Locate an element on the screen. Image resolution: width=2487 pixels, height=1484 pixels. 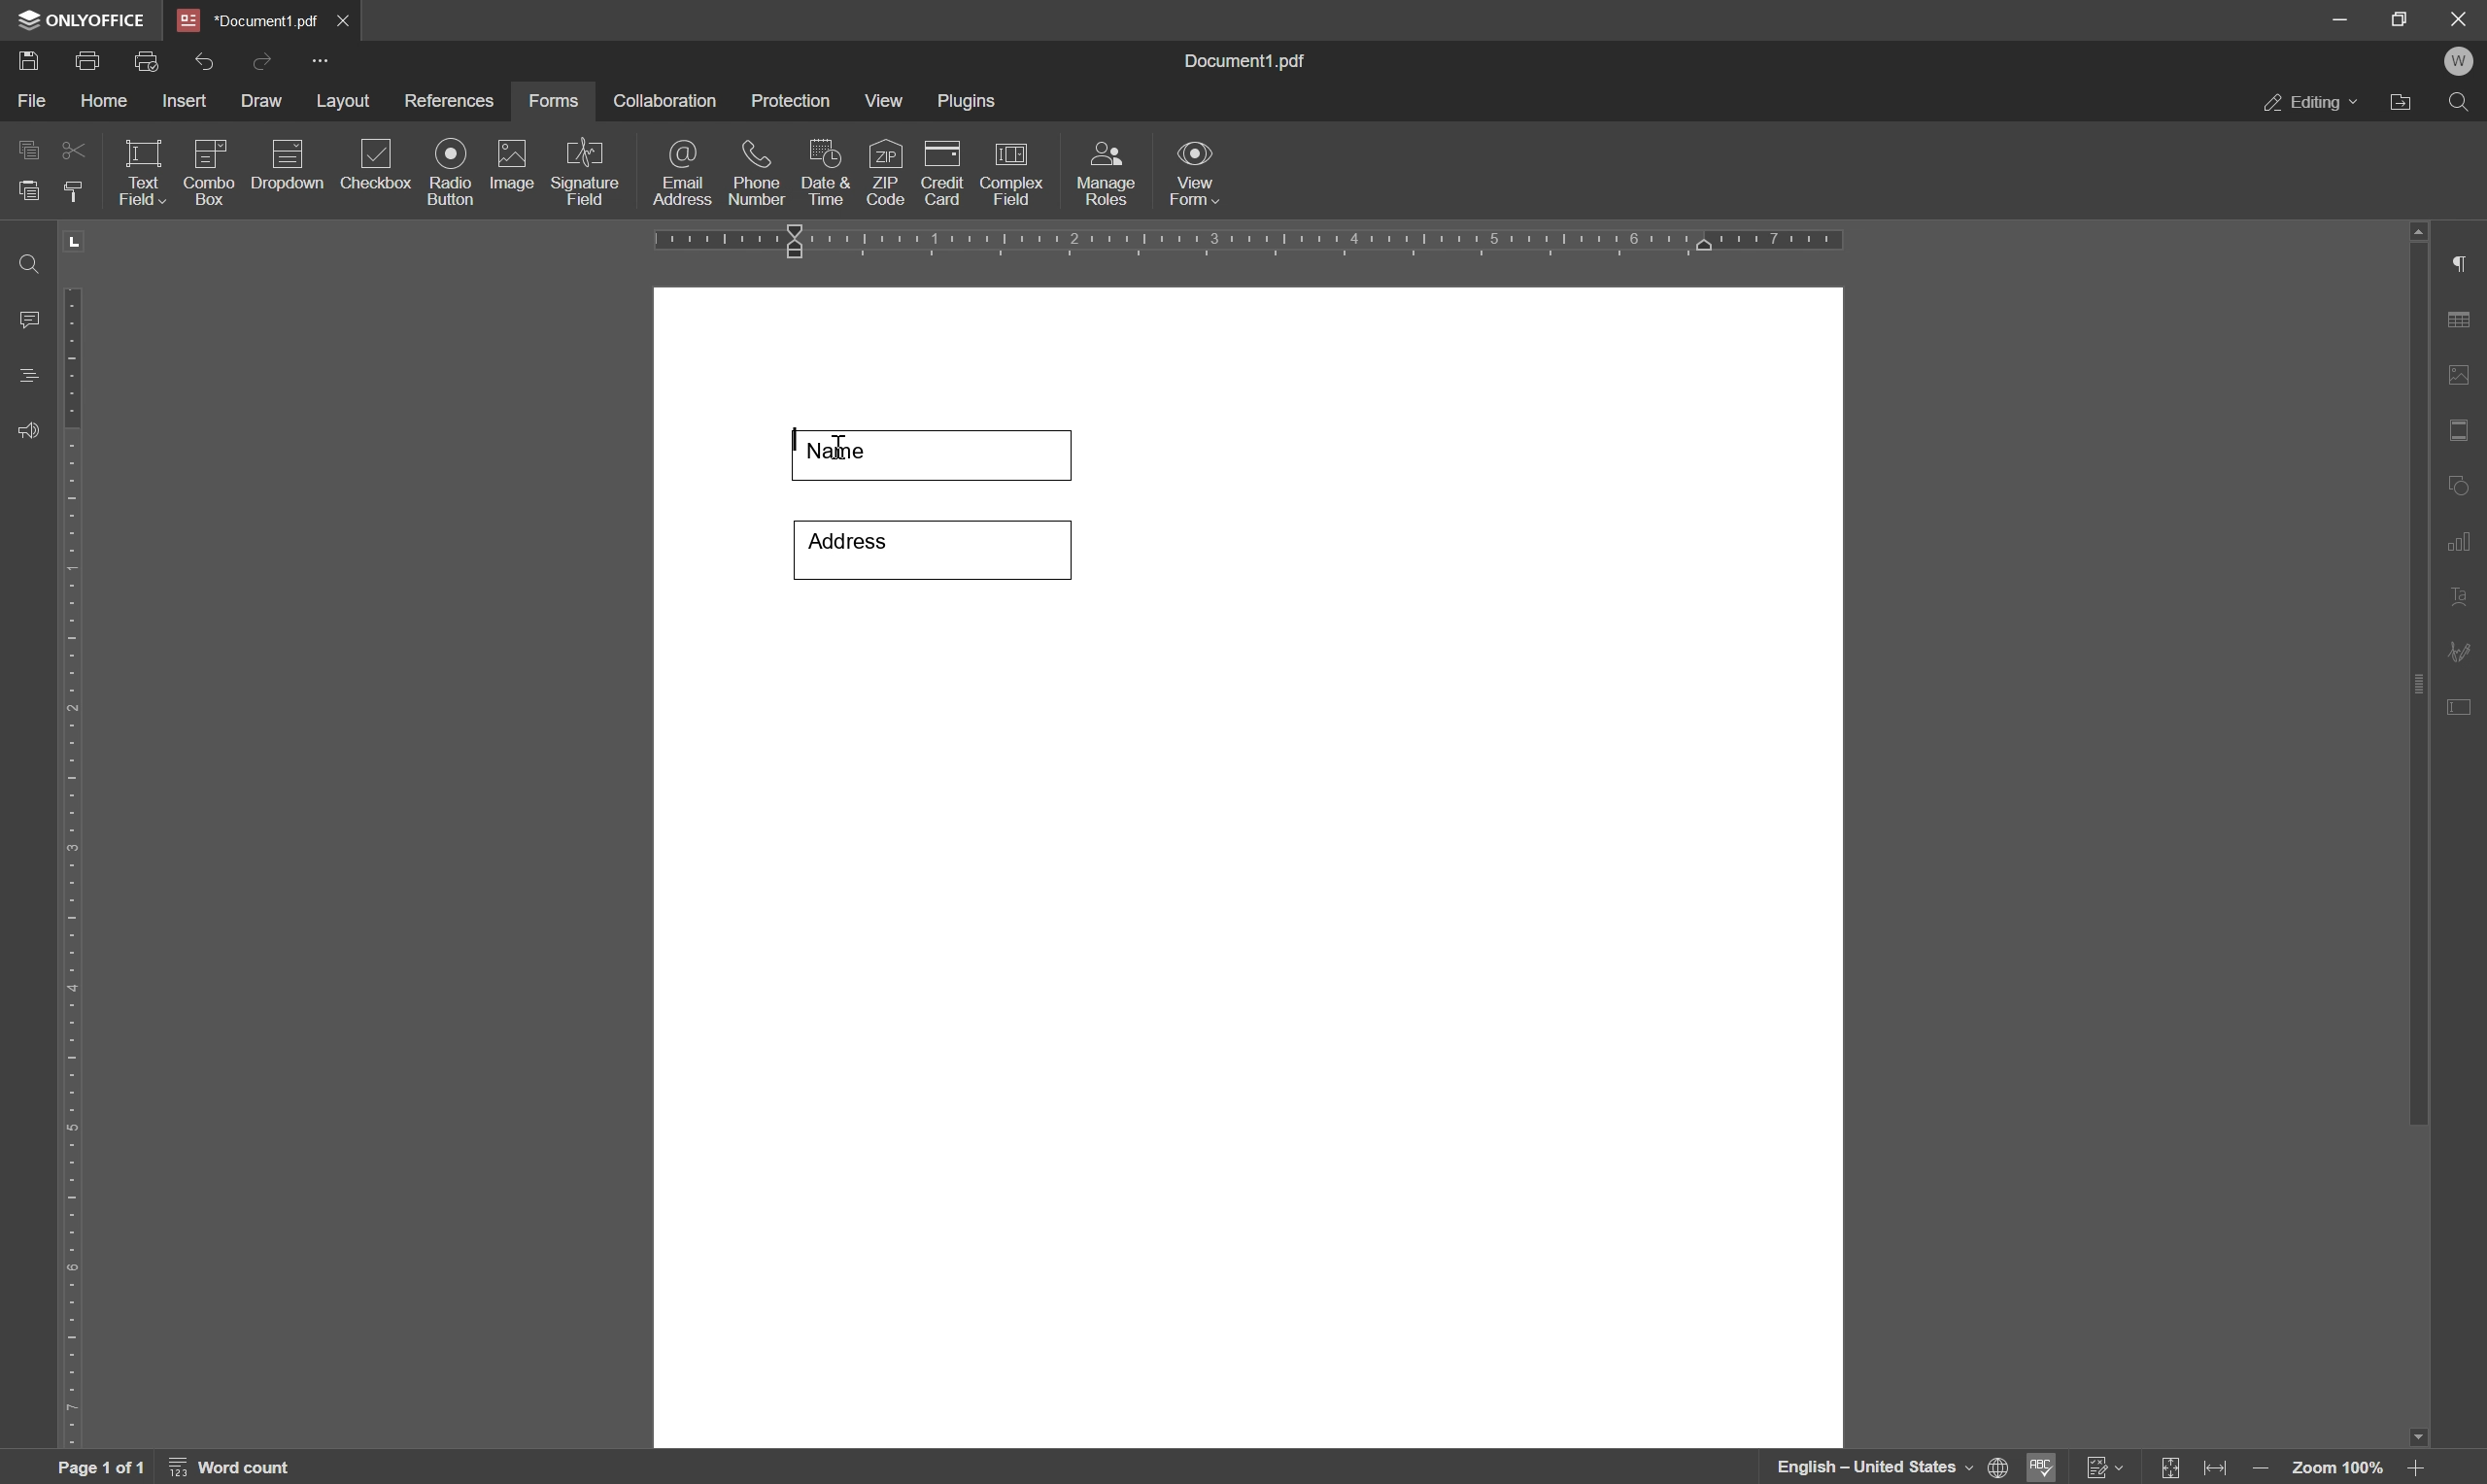
home is located at coordinates (109, 101).